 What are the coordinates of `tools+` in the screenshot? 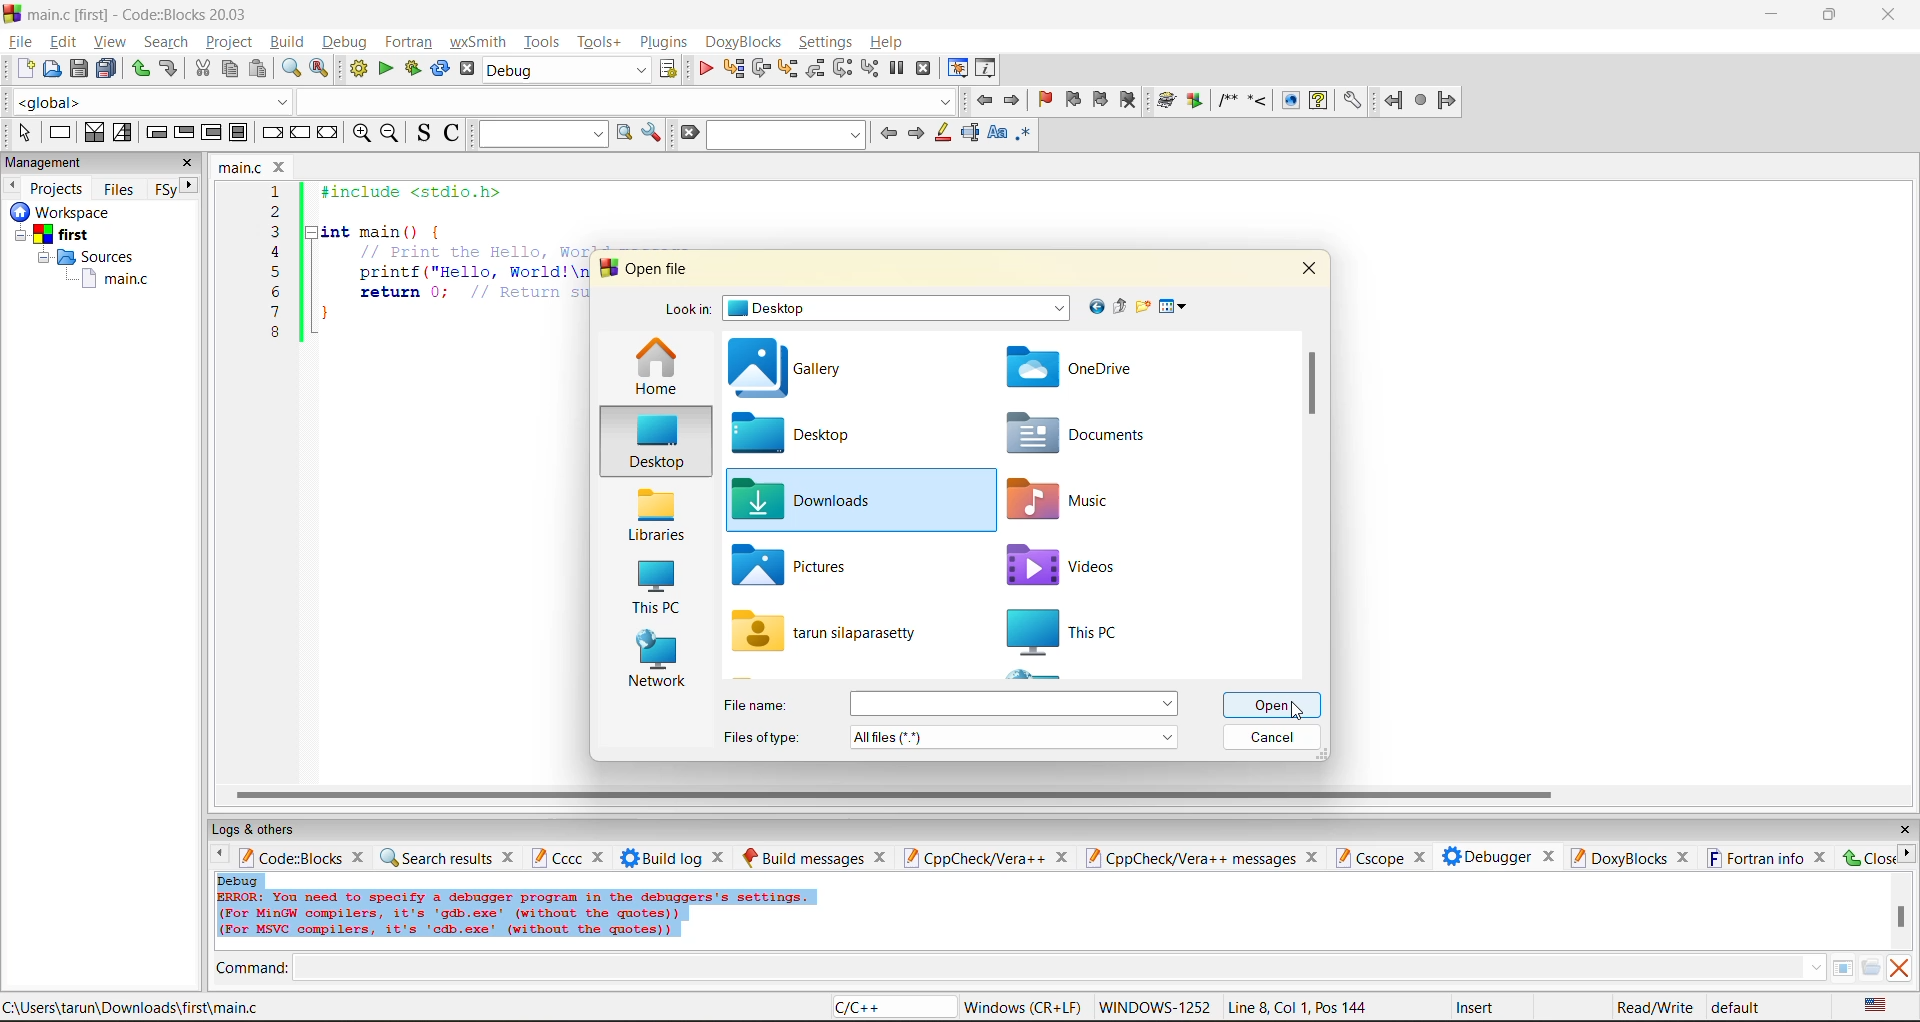 It's located at (599, 42).